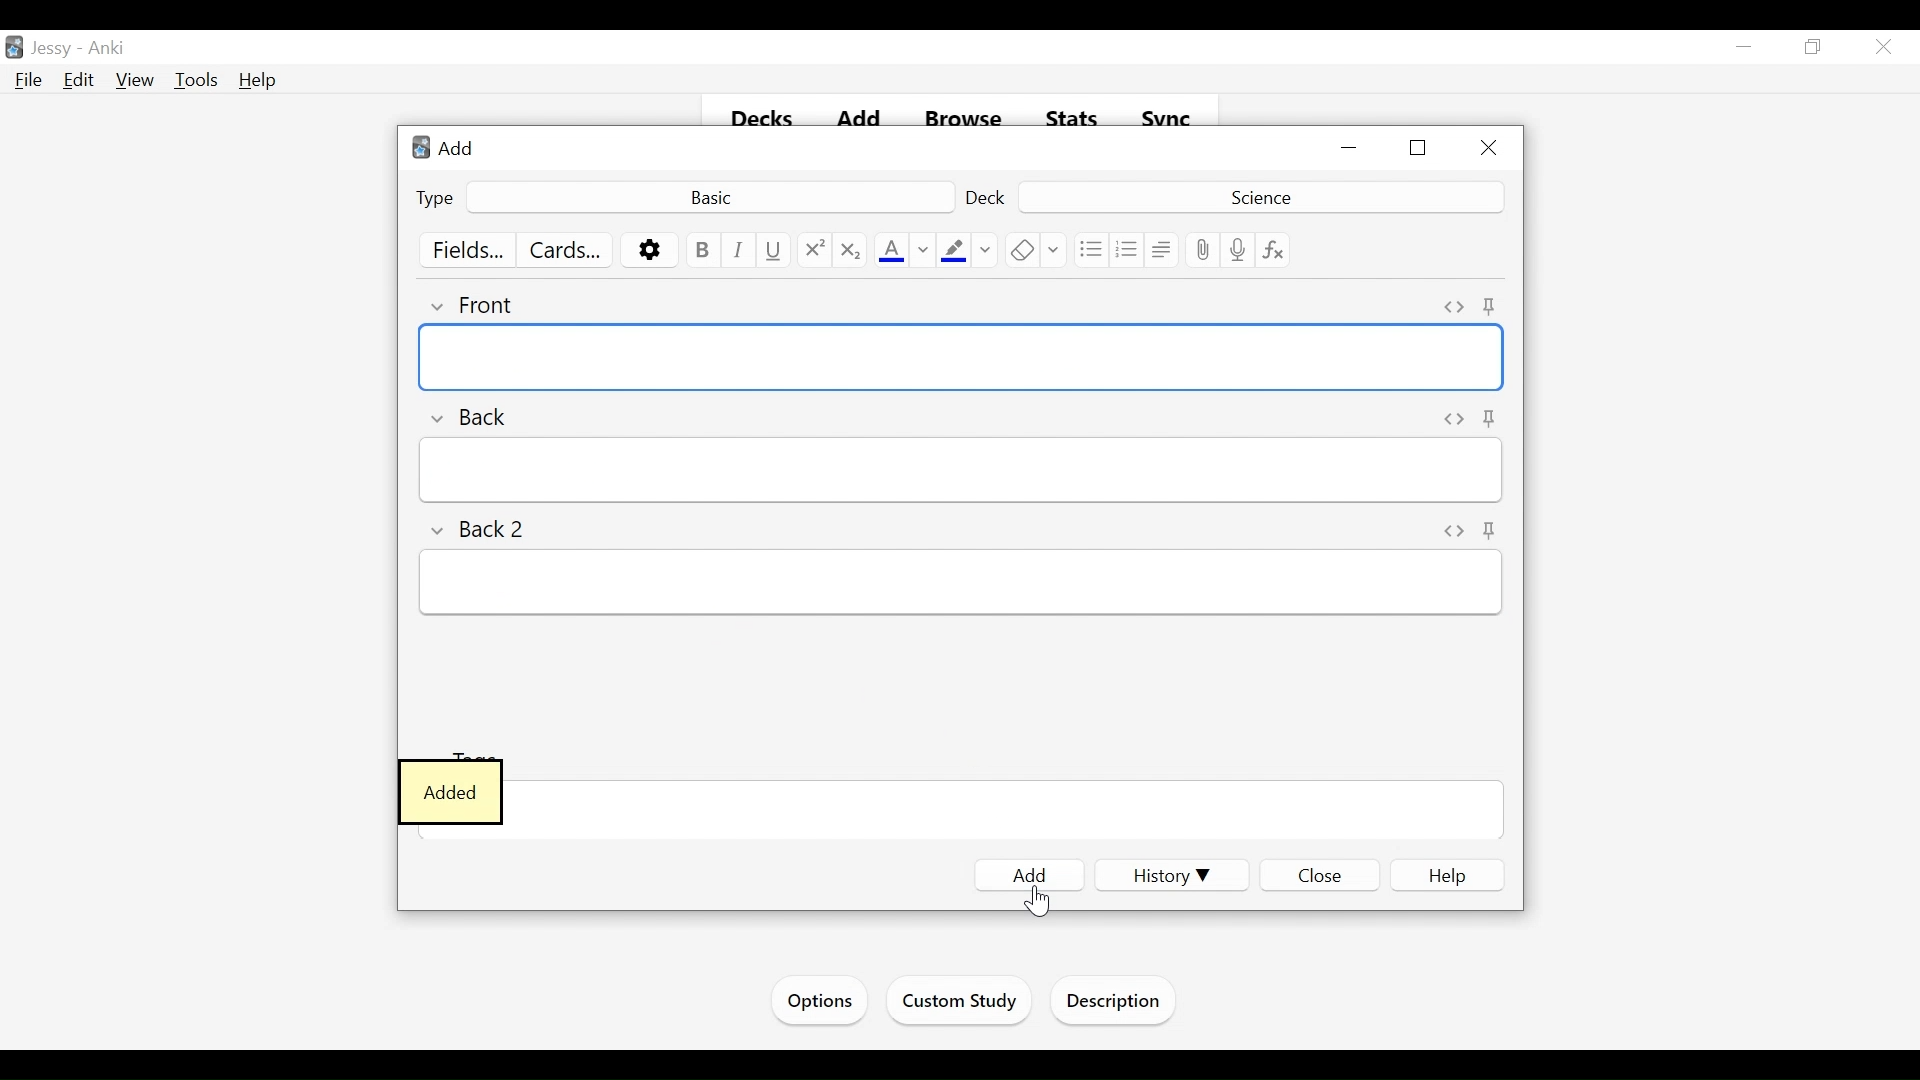 The height and width of the screenshot is (1080, 1920). Describe the element at coordinates (566, 250) in the screenshot. I see `Customize Cards Template` at that location.